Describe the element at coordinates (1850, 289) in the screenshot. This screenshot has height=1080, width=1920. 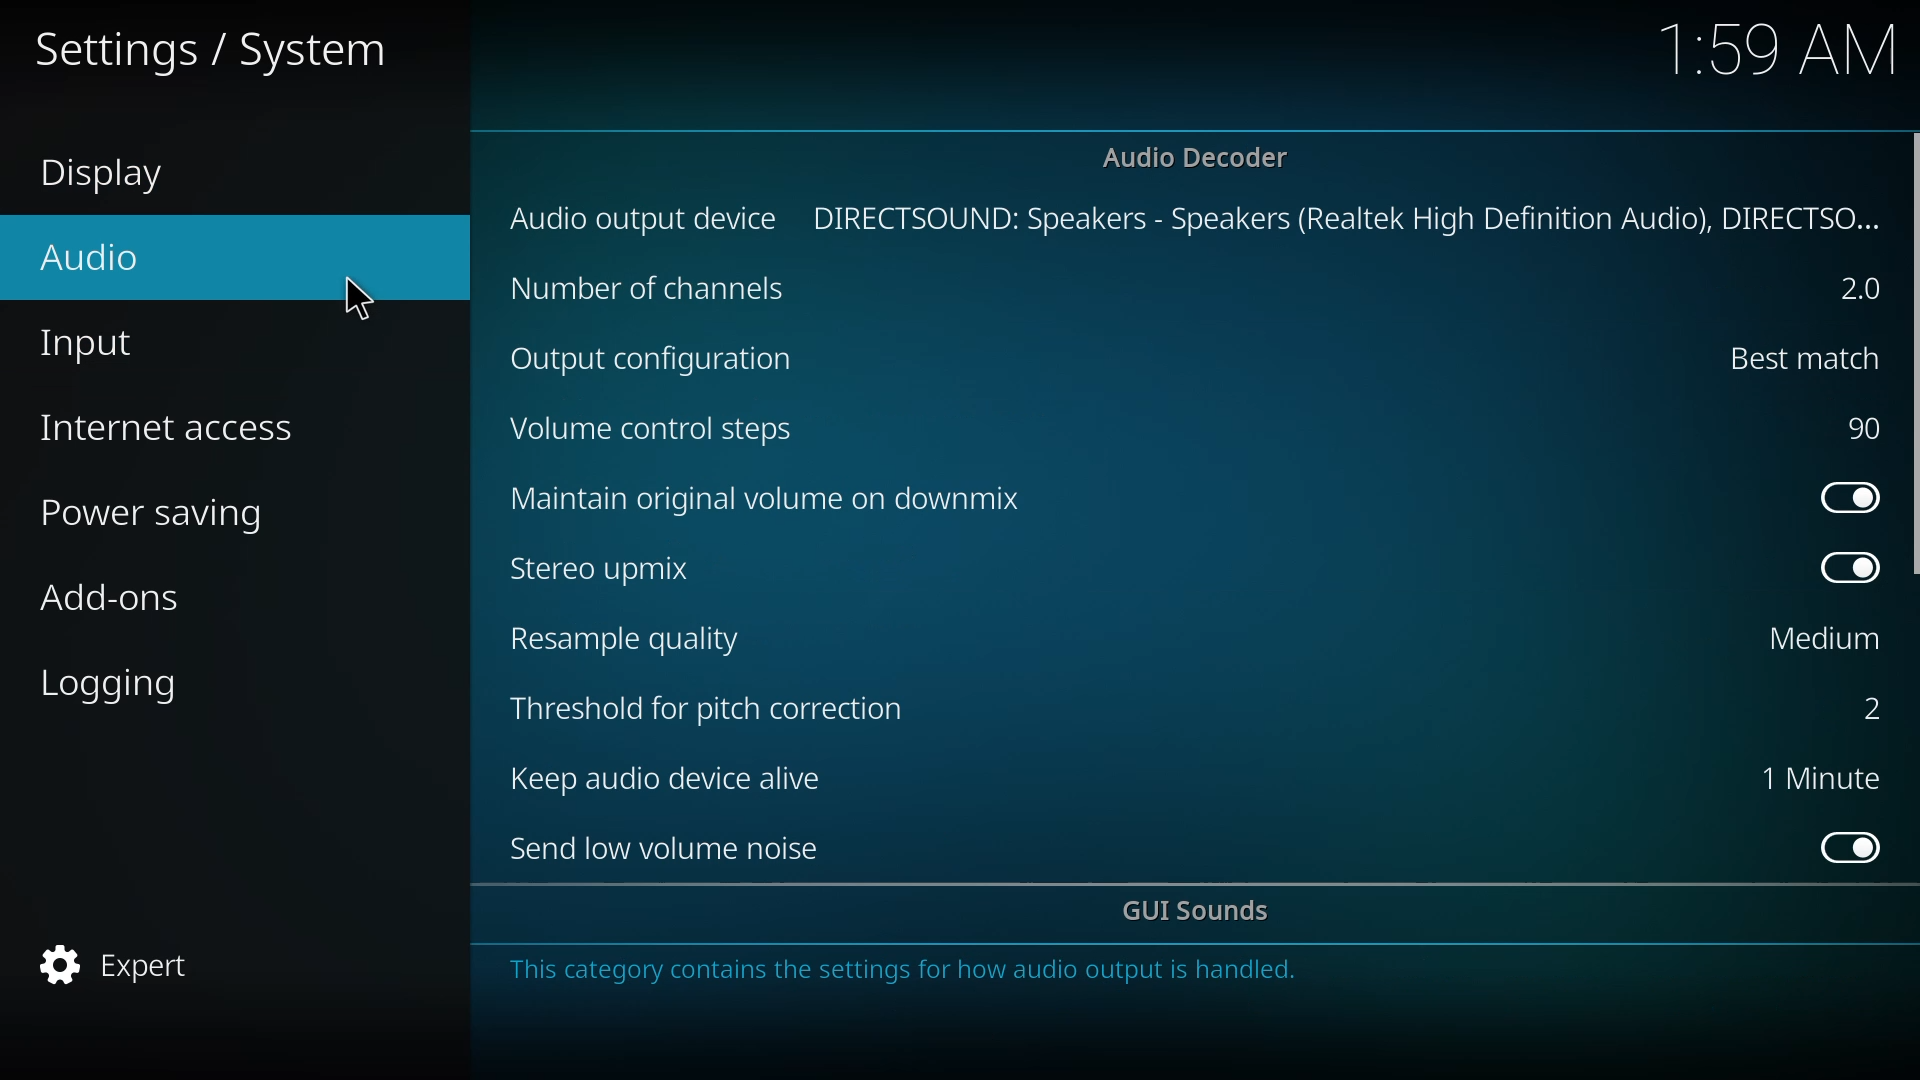
I see `2` at that location.